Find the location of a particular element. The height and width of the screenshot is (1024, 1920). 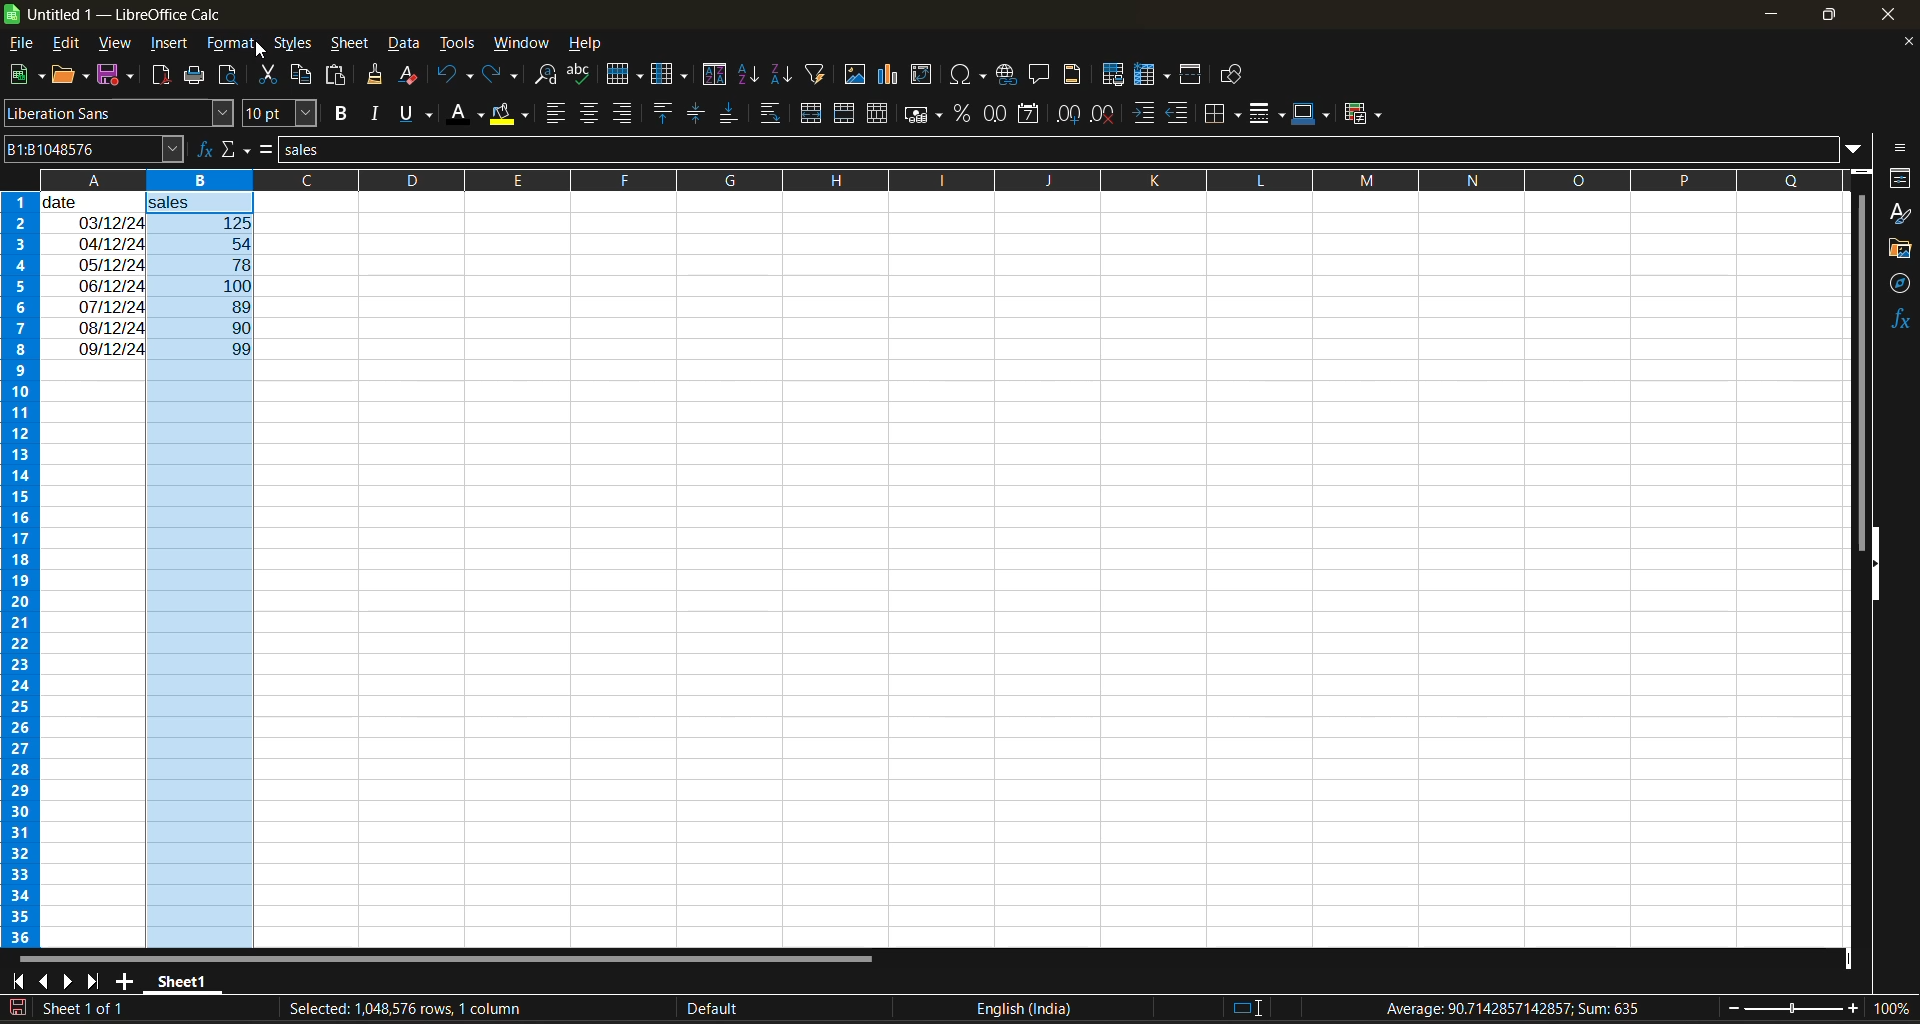

scroll to previous sheet is located at coordinates (41, 980).